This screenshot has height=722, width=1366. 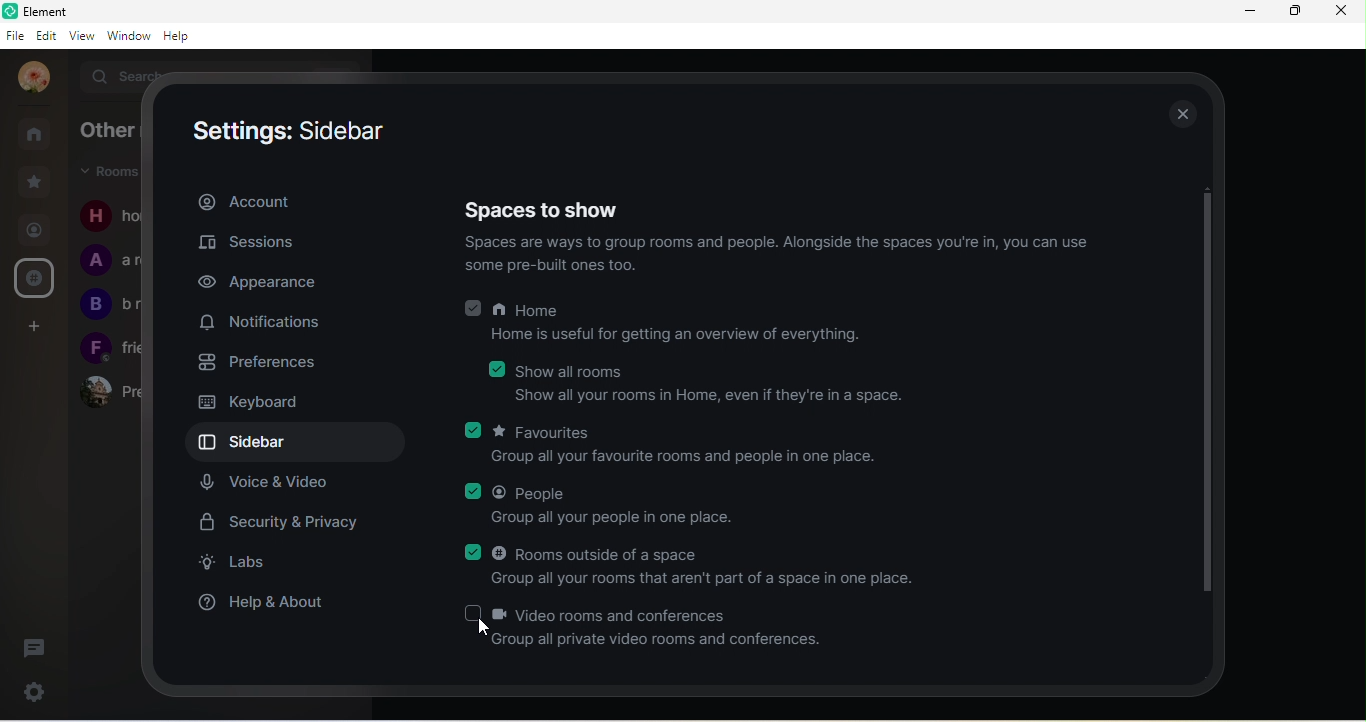 What do you see at coordinates (293, 131) in the screenshot?
I see `setting: sidebar` at bounding box center [293, 131].